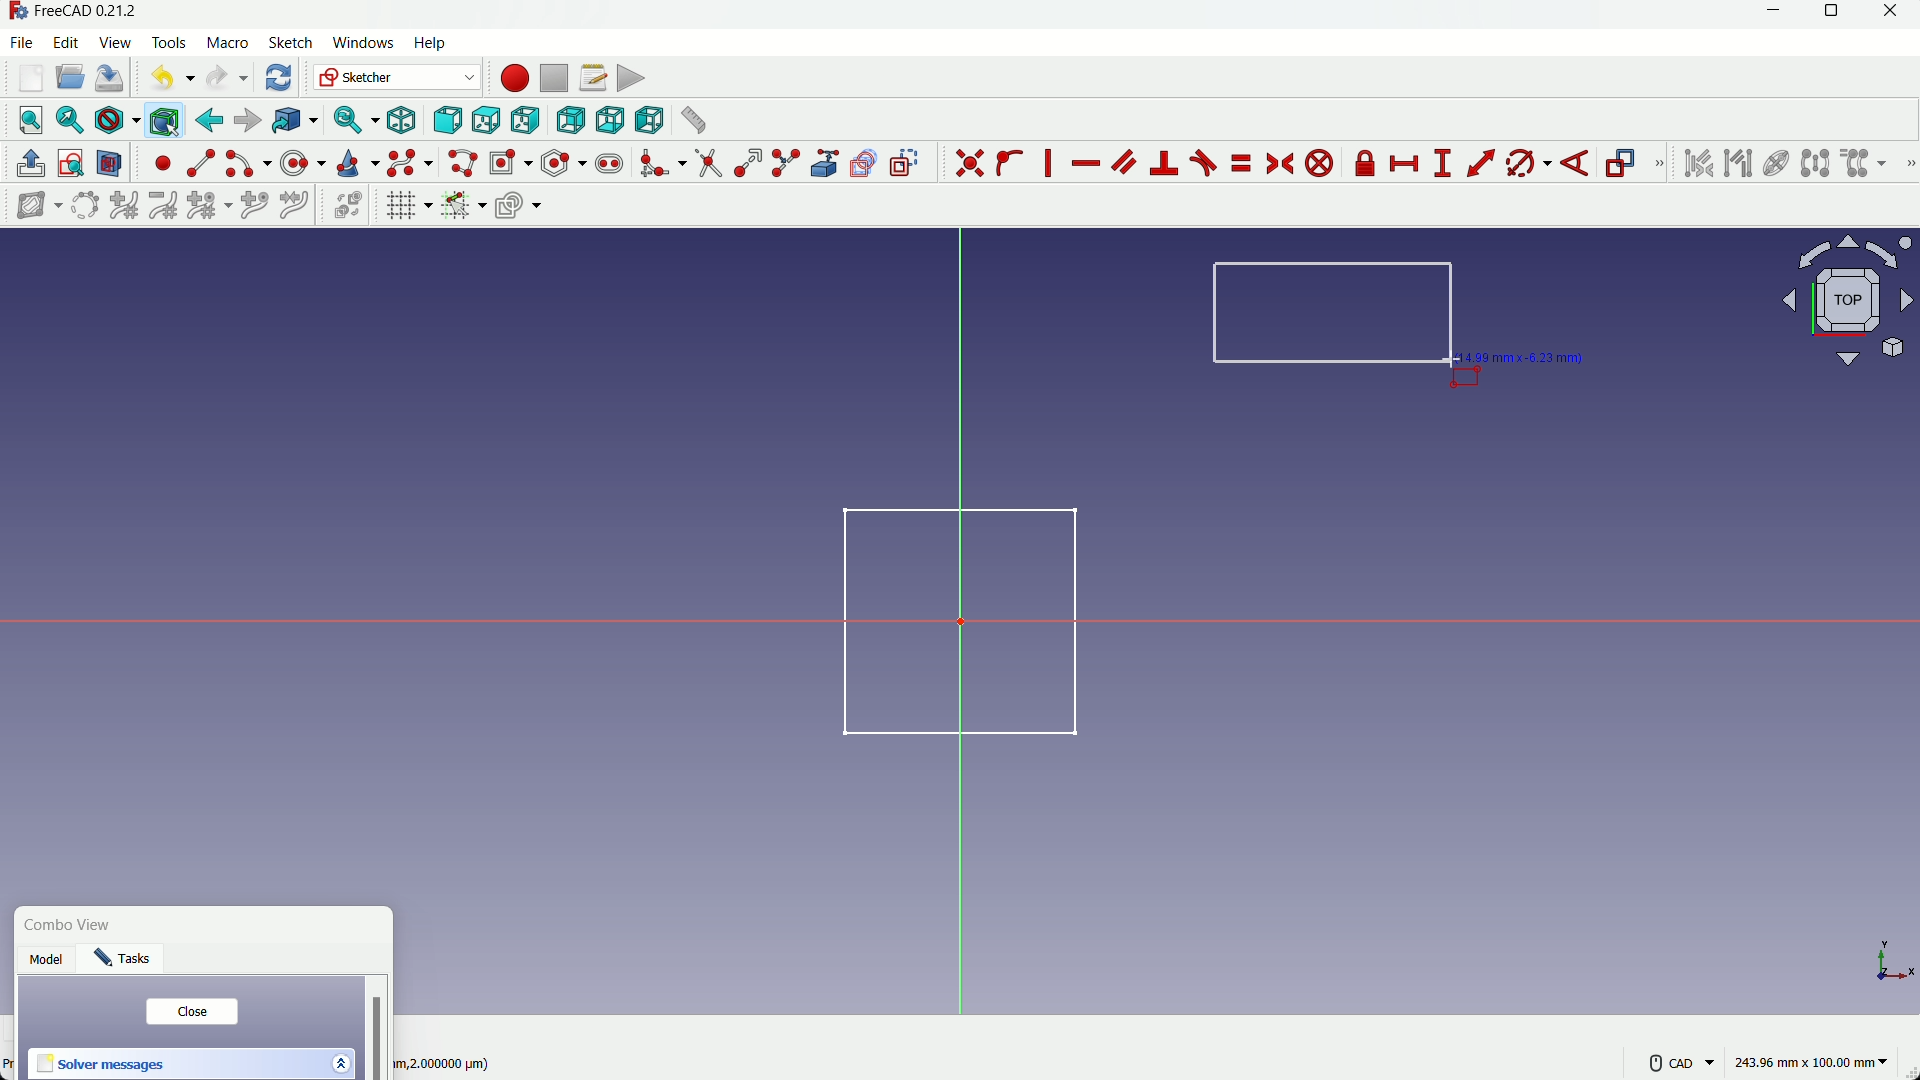 The height and width of the screenshot is (1080, 1920). Describe the element at coordinates (436, 44) in the screenshot. I see `help menu` at that location.